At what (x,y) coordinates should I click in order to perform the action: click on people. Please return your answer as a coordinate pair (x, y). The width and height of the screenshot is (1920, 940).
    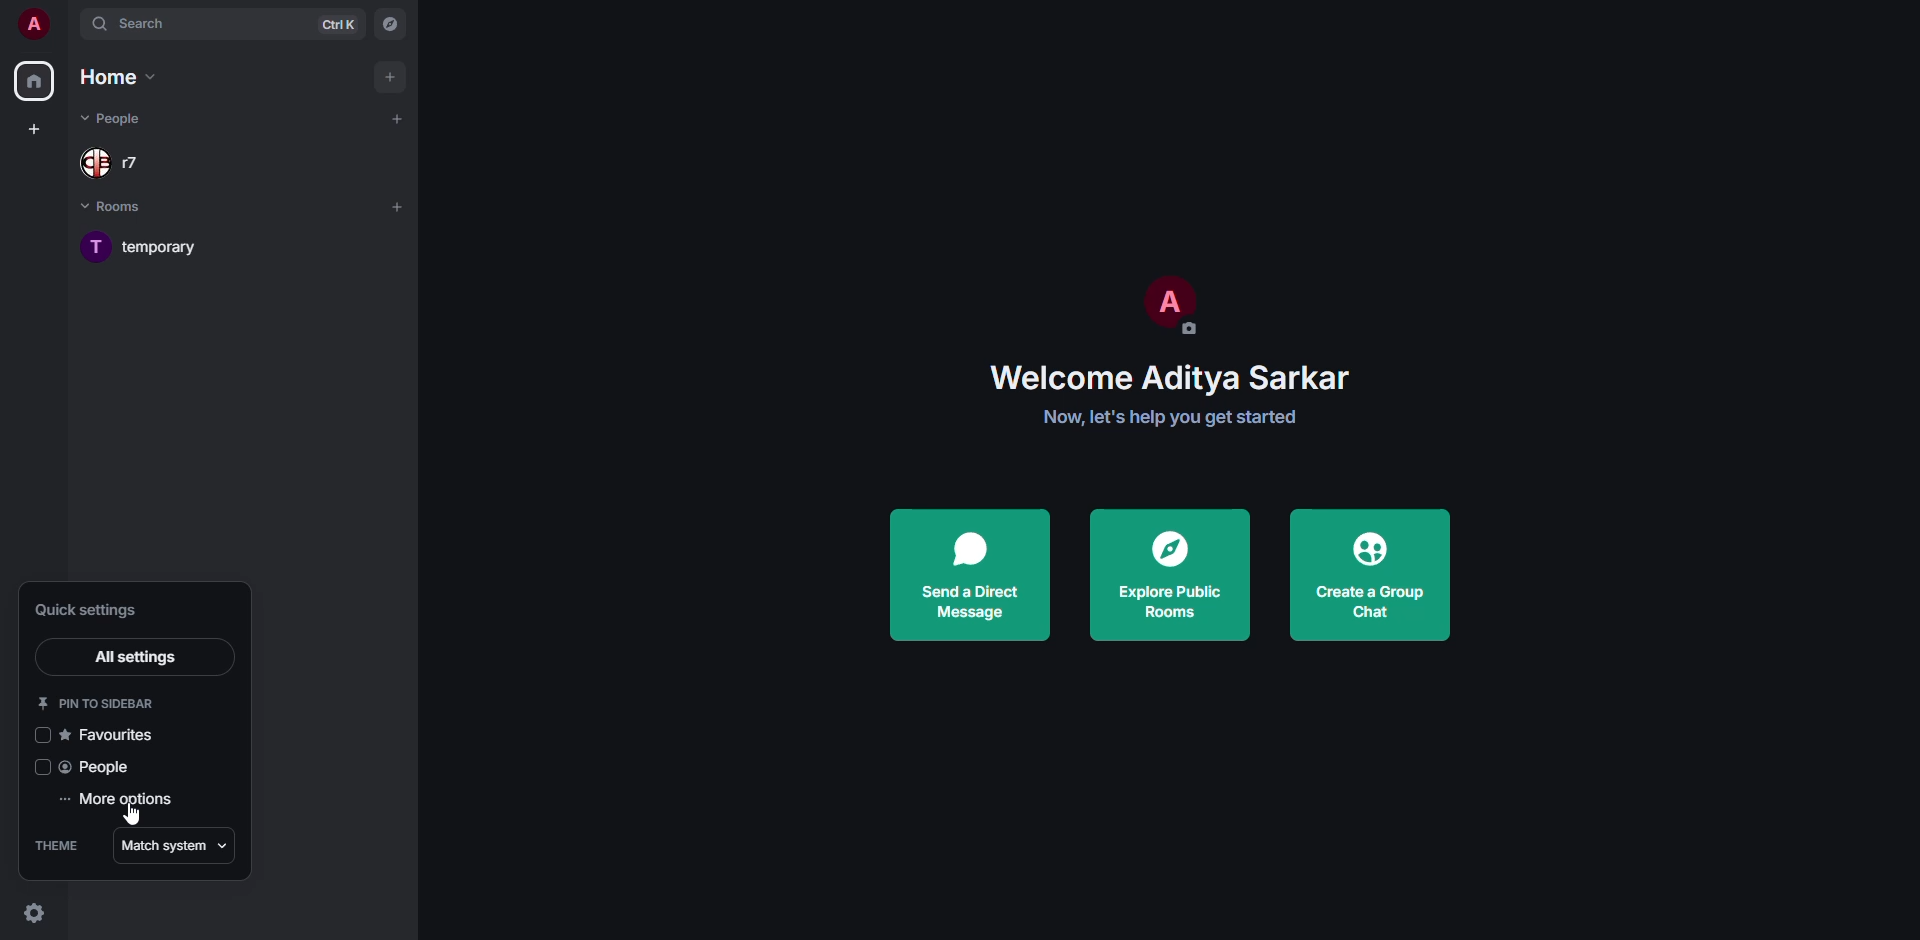
    Looking at the image, I should click on (127, 165).